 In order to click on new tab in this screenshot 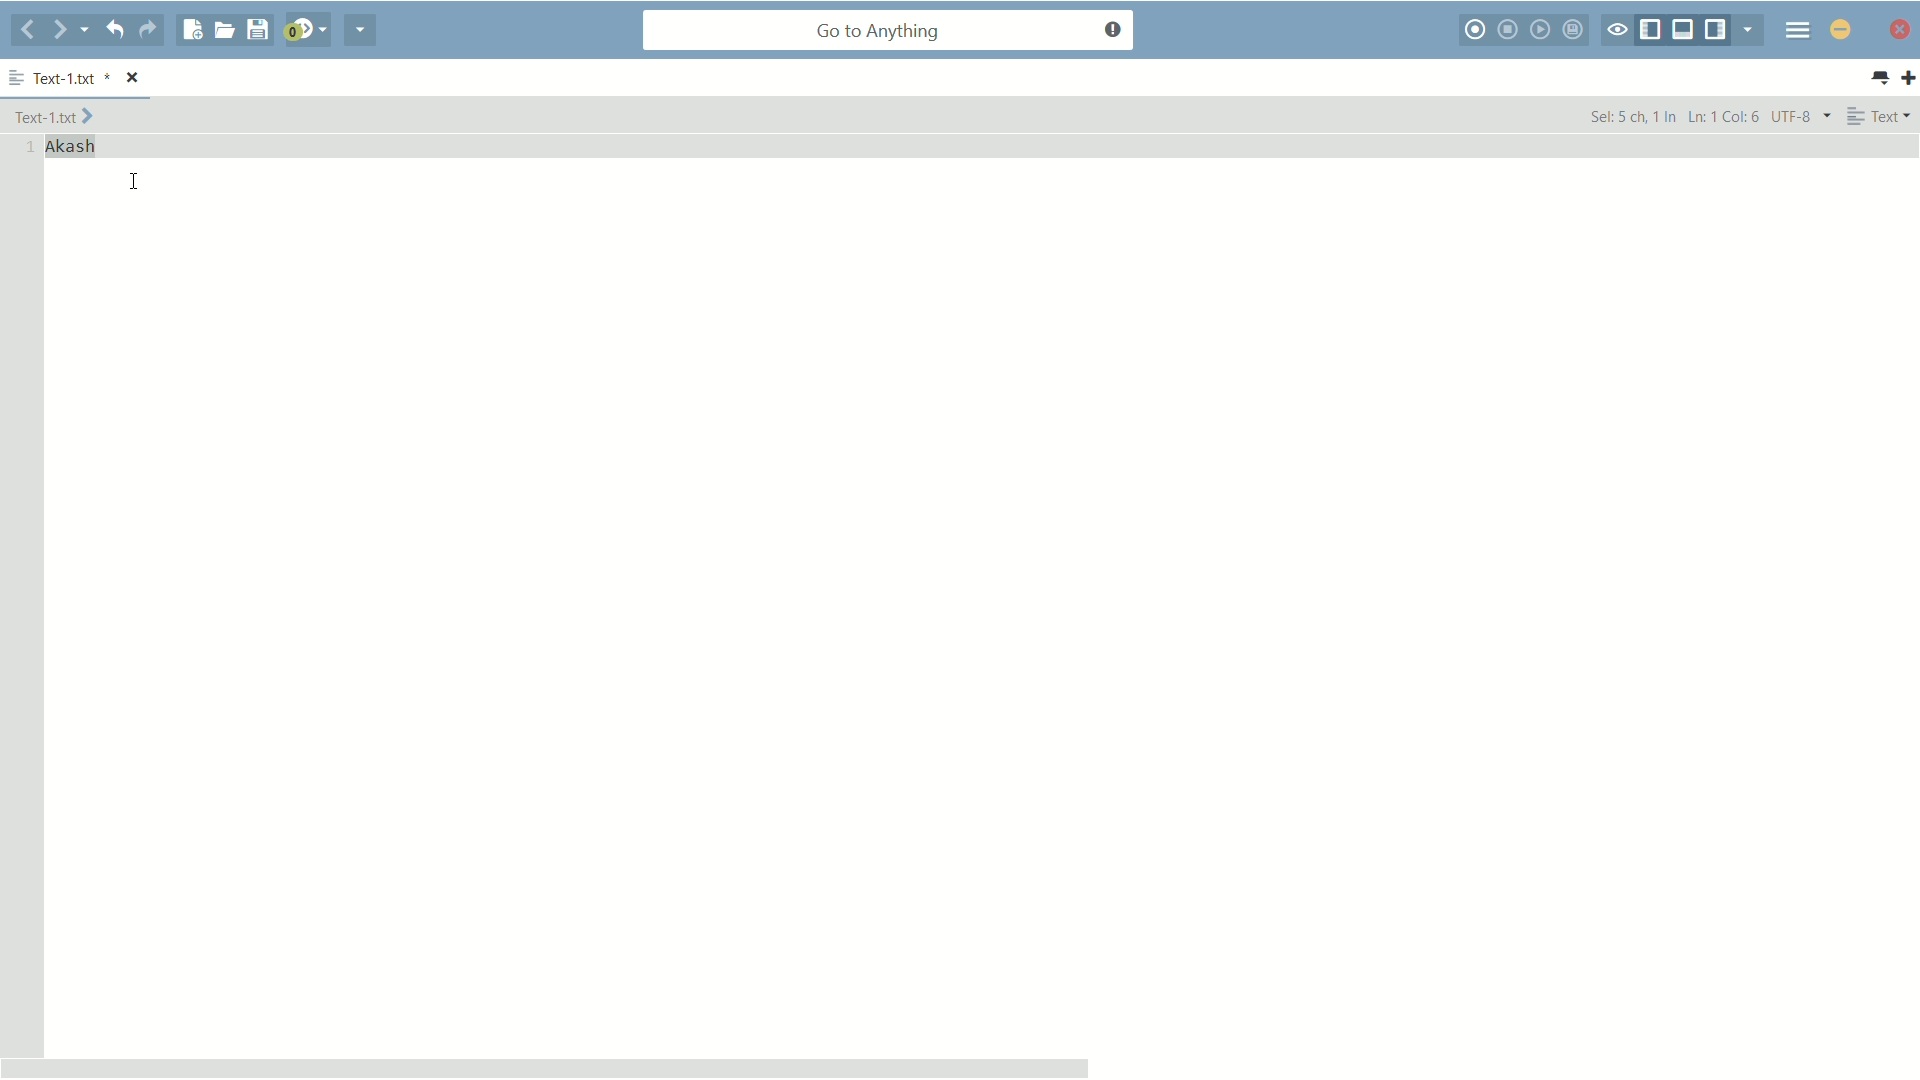, I will do `click(1908, 77)`.